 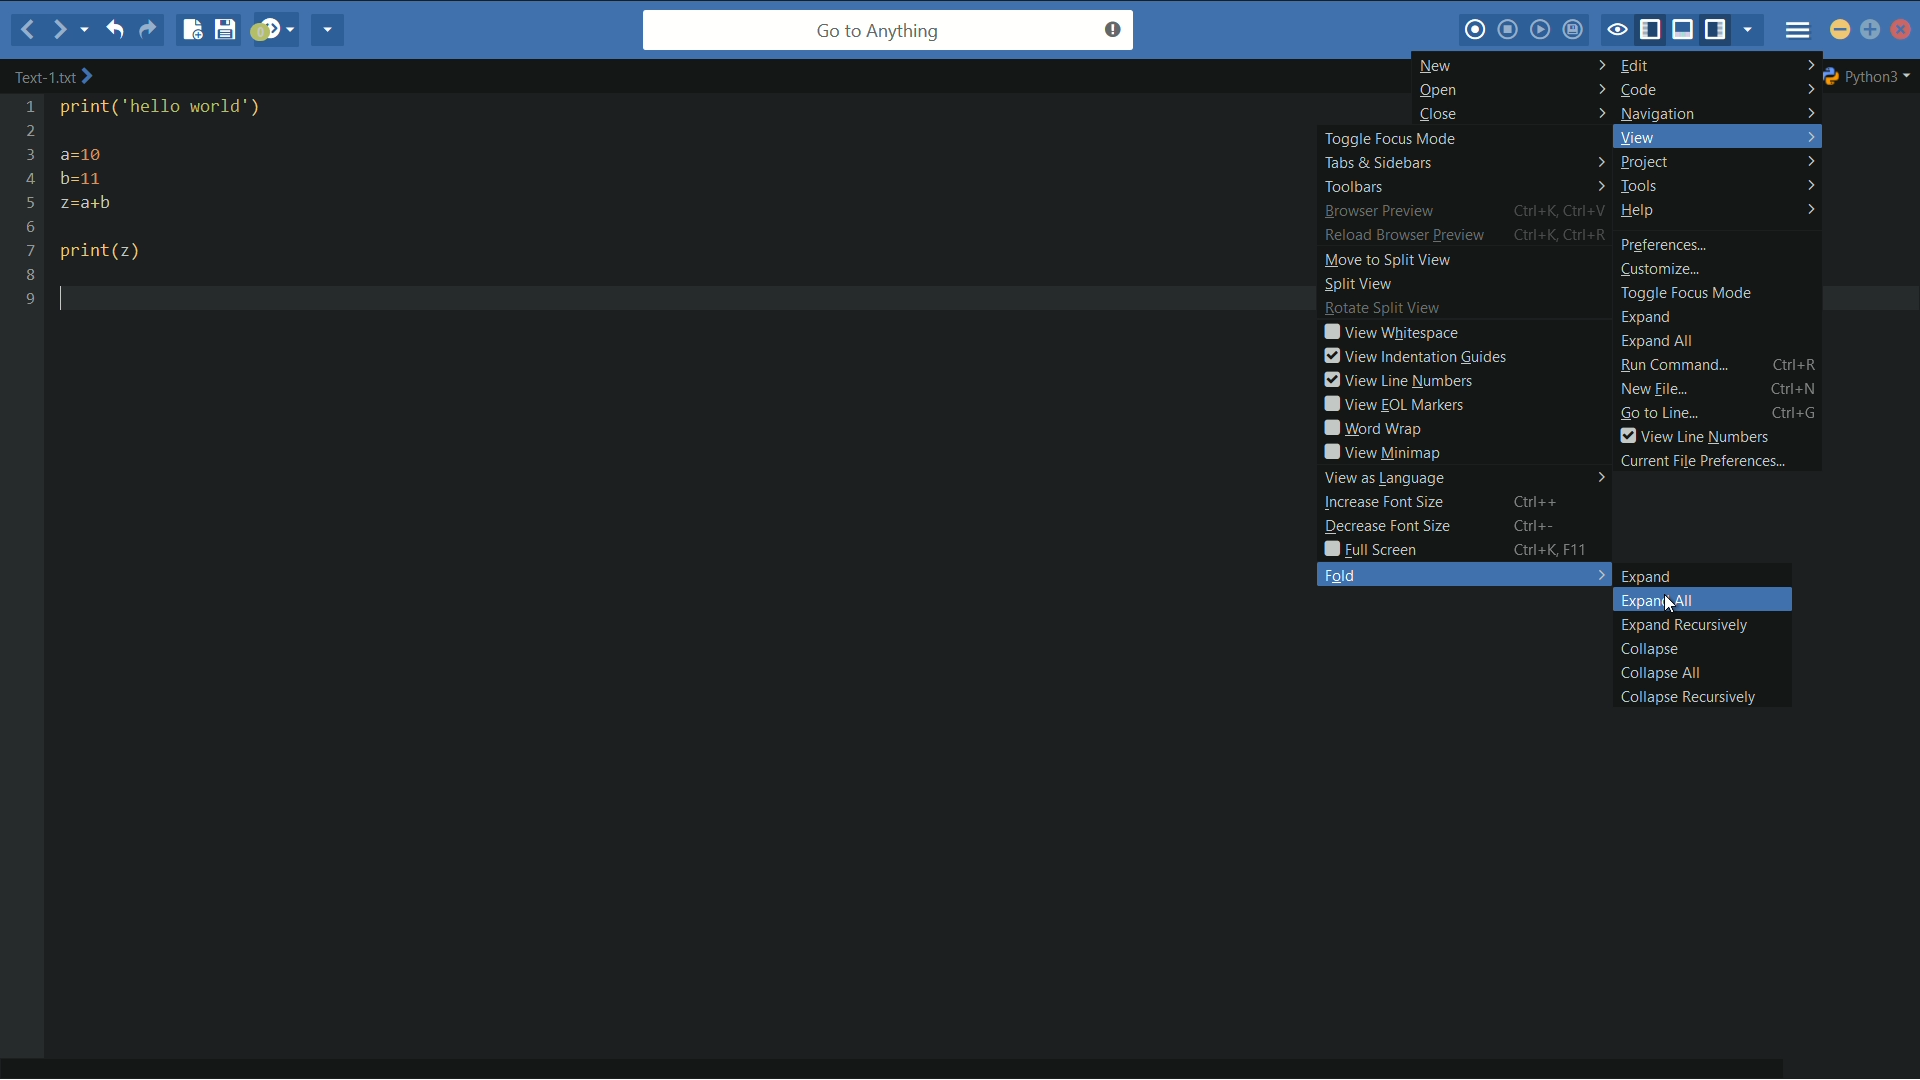 I want to click on go to anything, so click(x=887, y=32).